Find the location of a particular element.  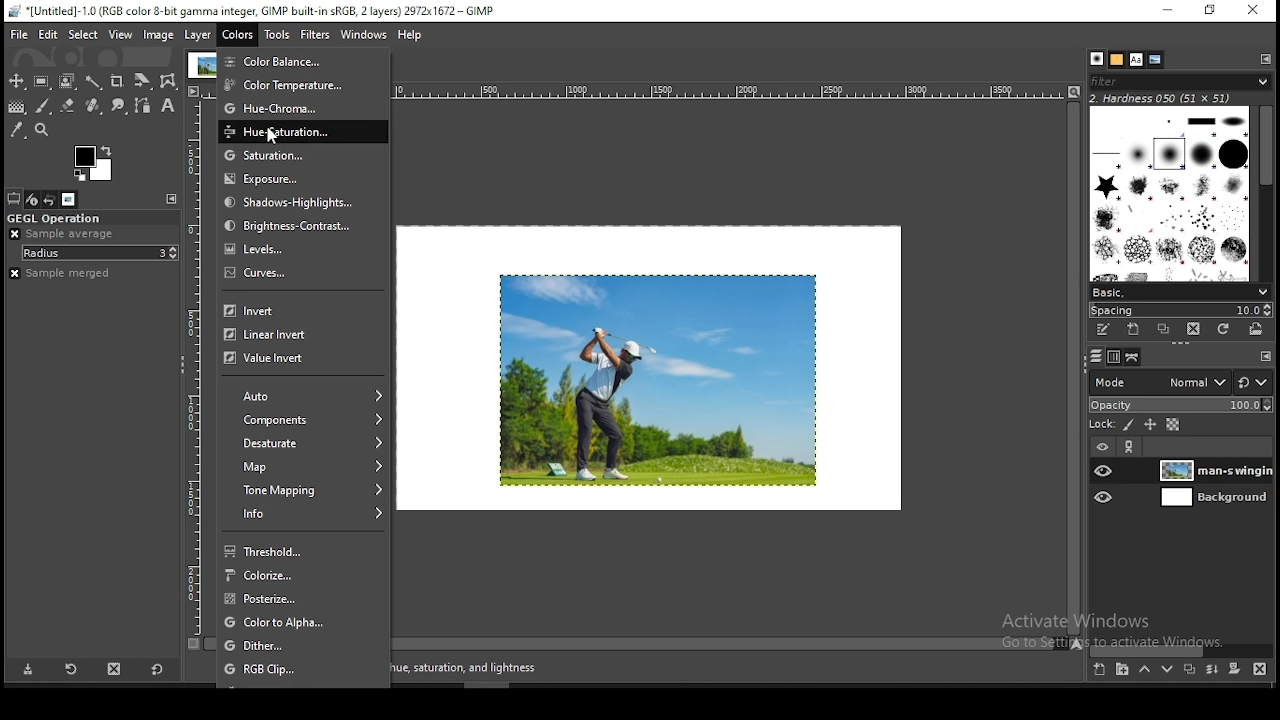

GEGL operation is located at coordinates (82, 216).